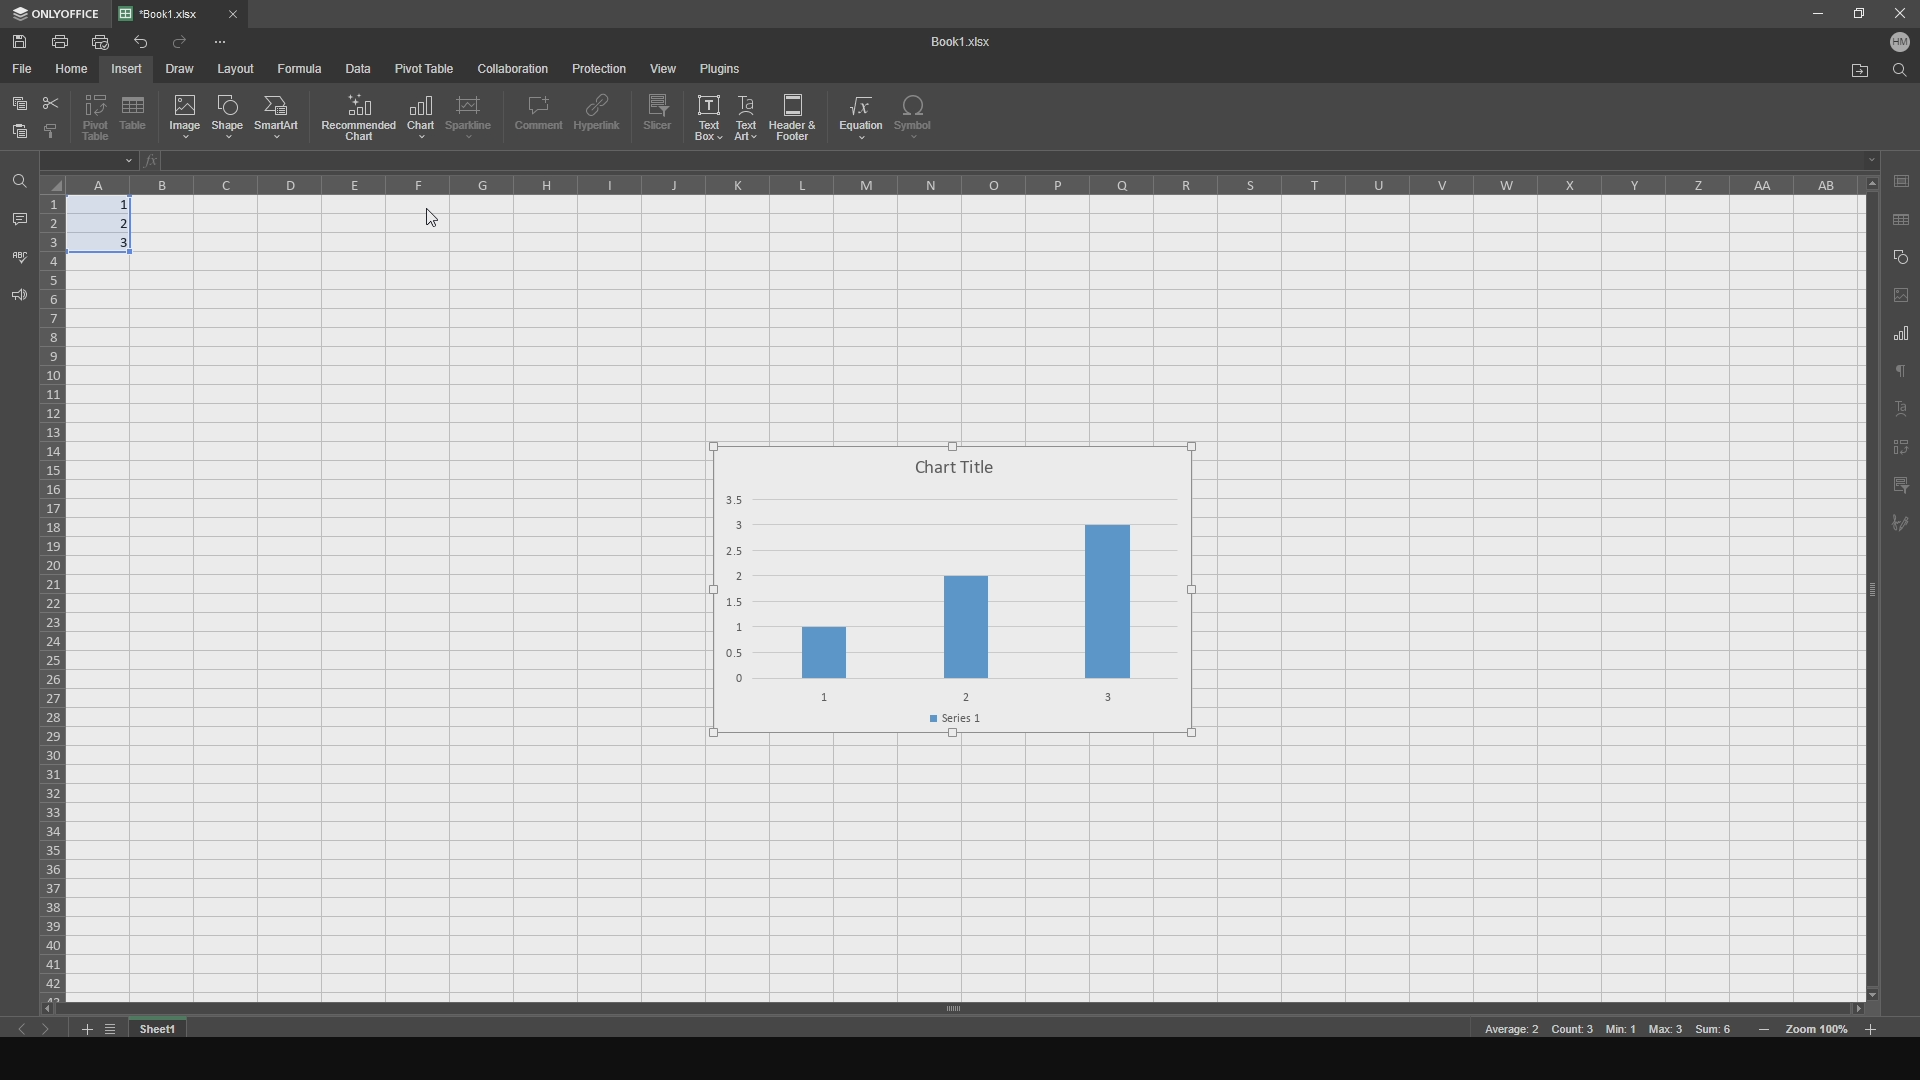  What do you see at coordinates (858, 120) in the screenshot?
I see `equation` at bounding box center [858, 120].